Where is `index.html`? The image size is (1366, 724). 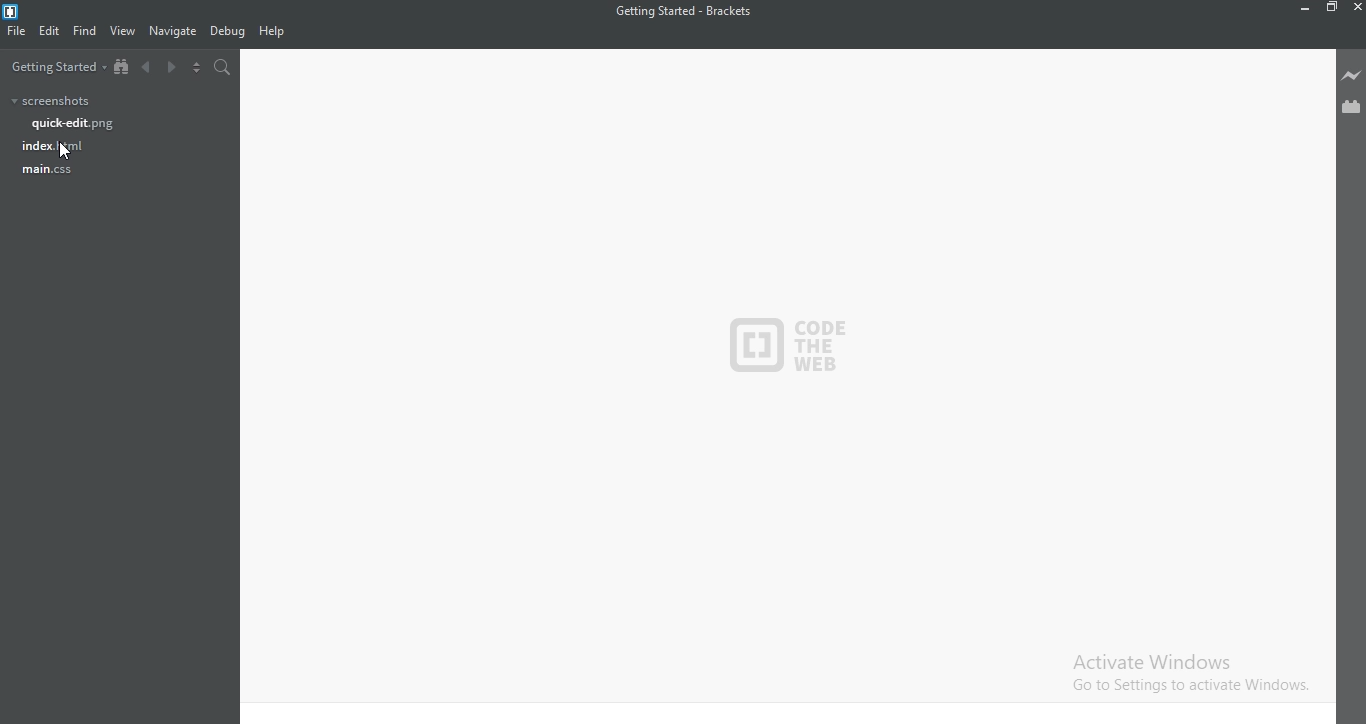 index.html is located at coordinates (54, 148).